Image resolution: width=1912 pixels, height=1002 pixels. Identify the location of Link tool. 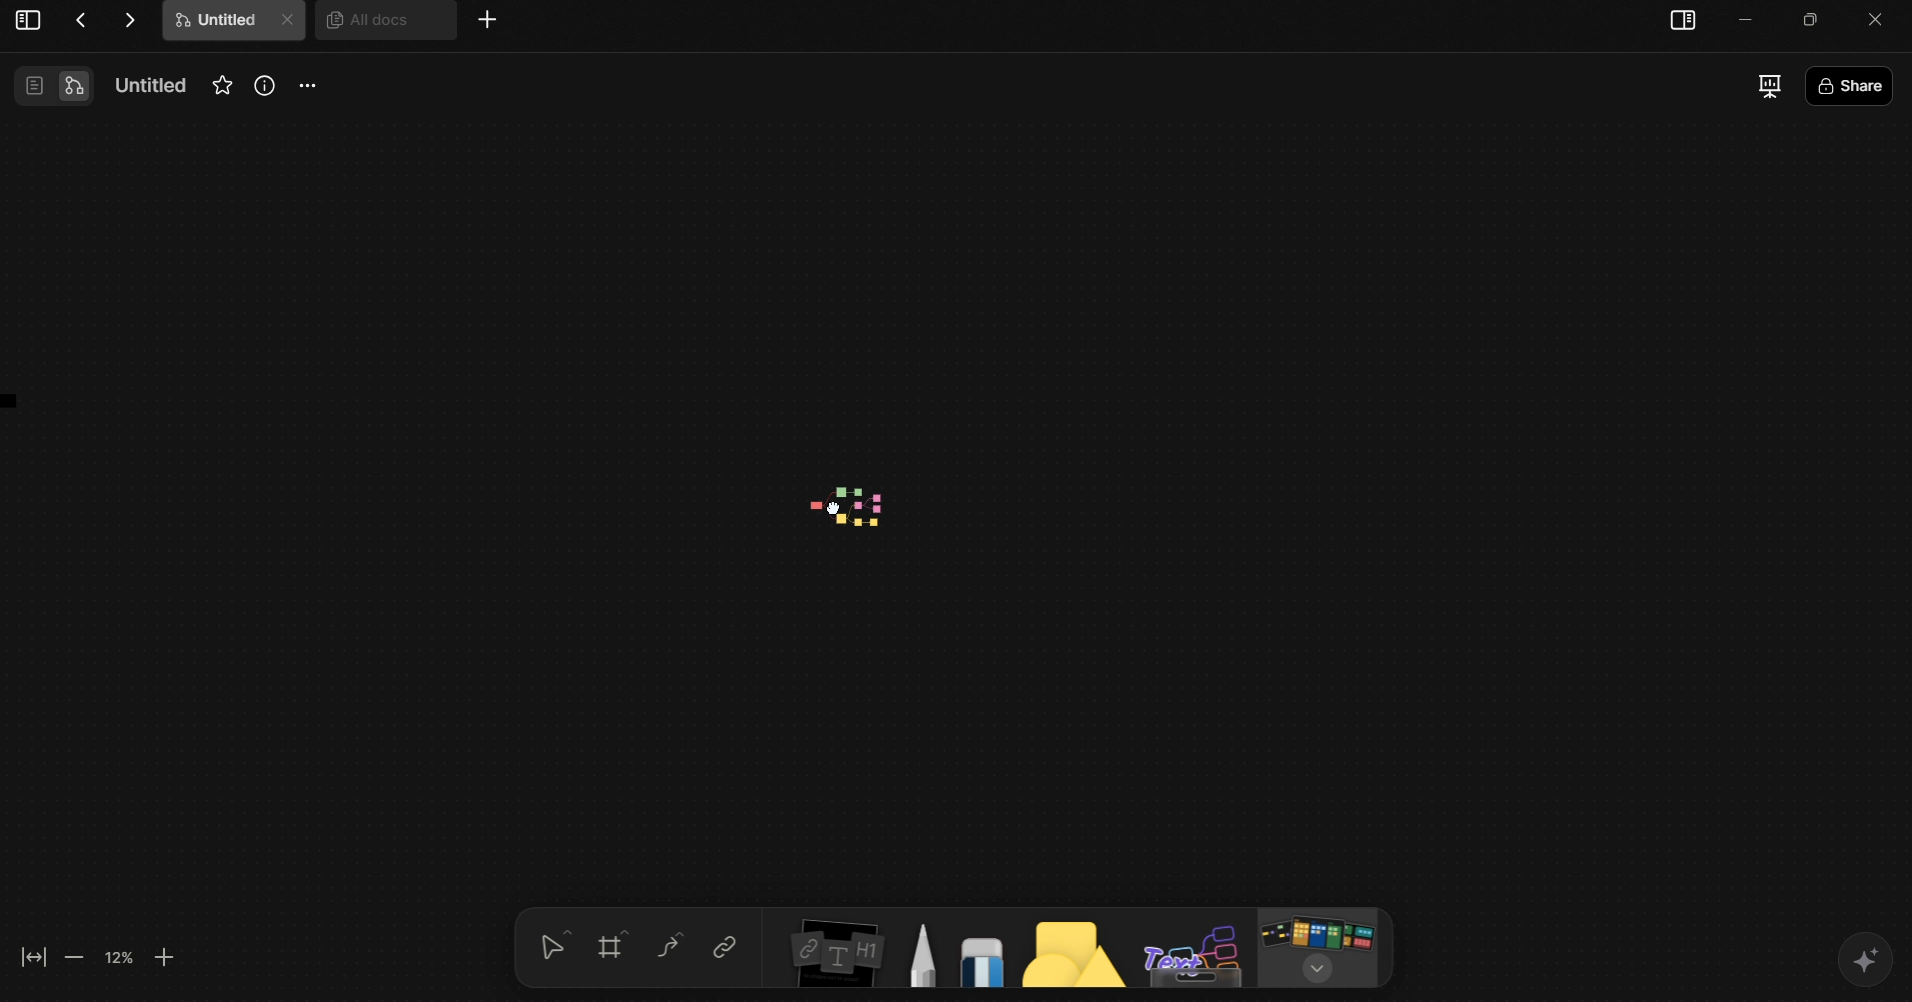
(724, 947).